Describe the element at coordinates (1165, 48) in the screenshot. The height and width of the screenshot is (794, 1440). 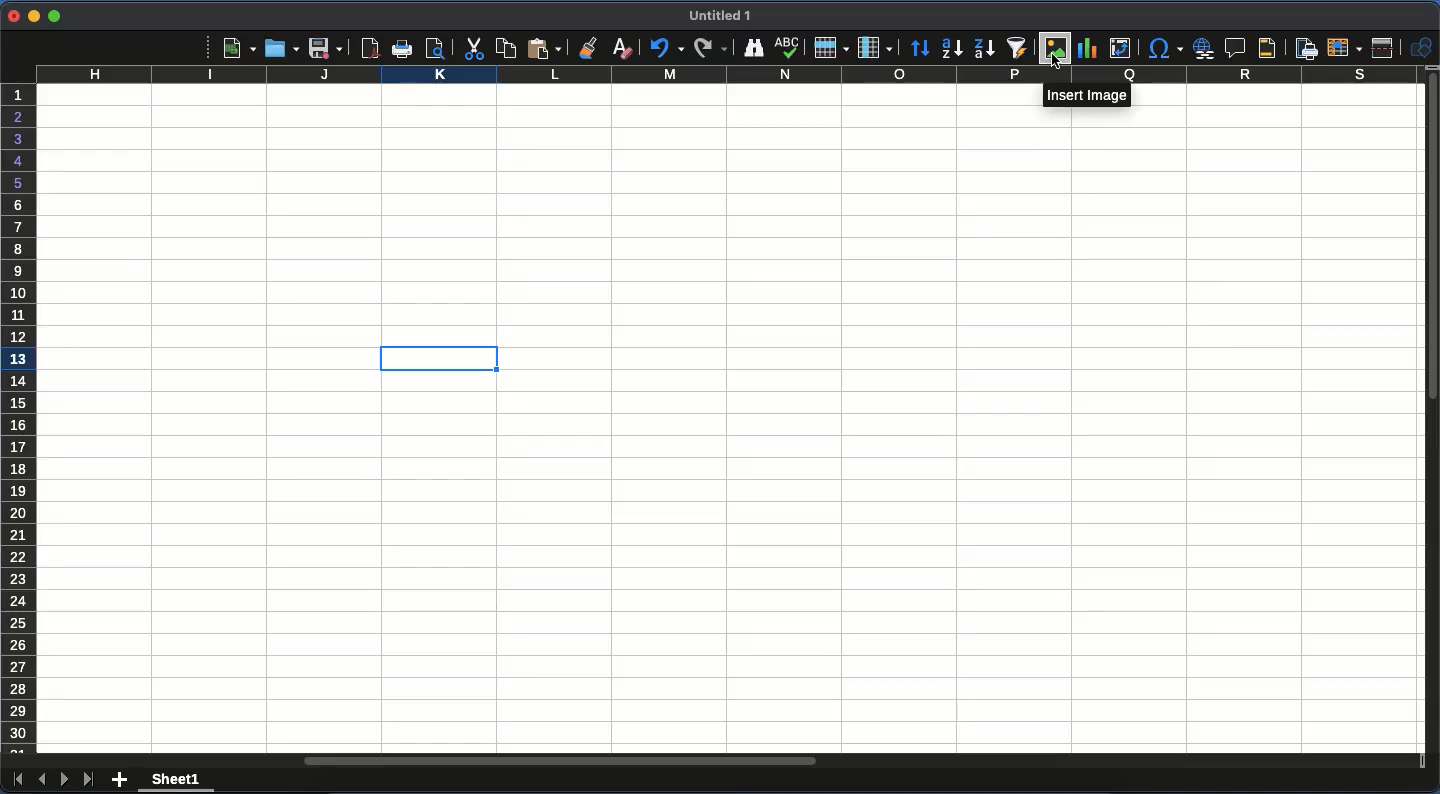
I see `special character` at that location.